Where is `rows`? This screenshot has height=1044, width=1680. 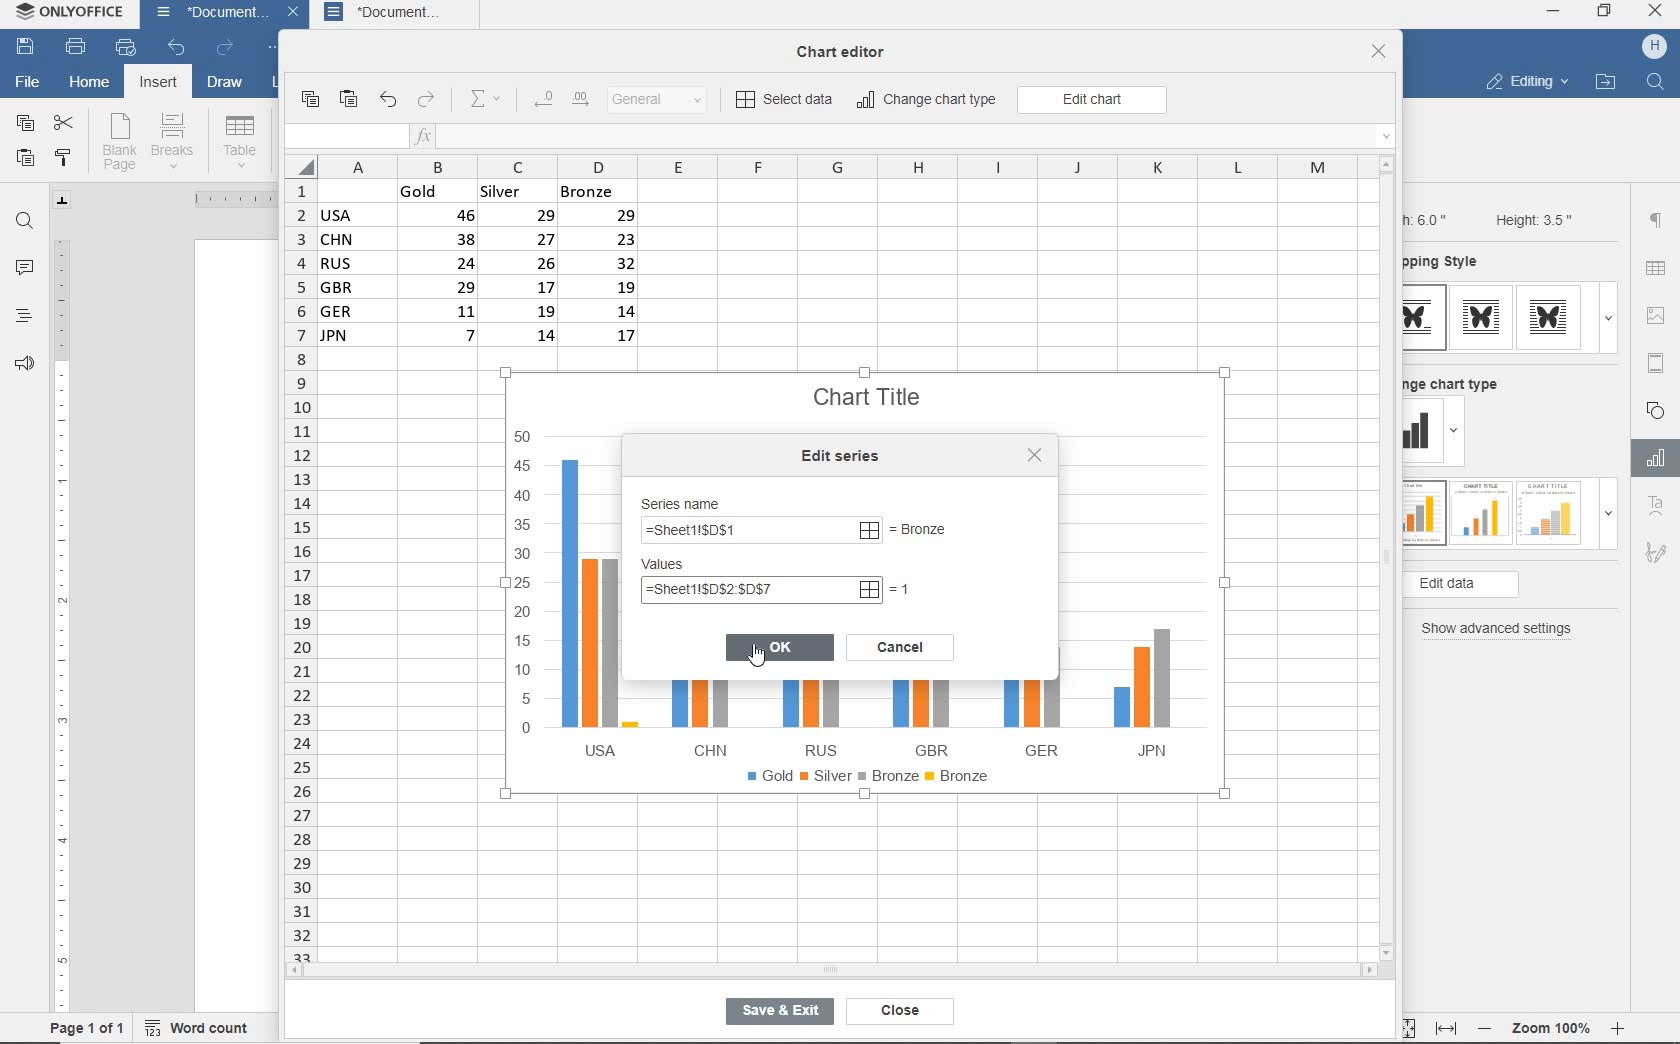 rows is located at coordinates (298, 569).